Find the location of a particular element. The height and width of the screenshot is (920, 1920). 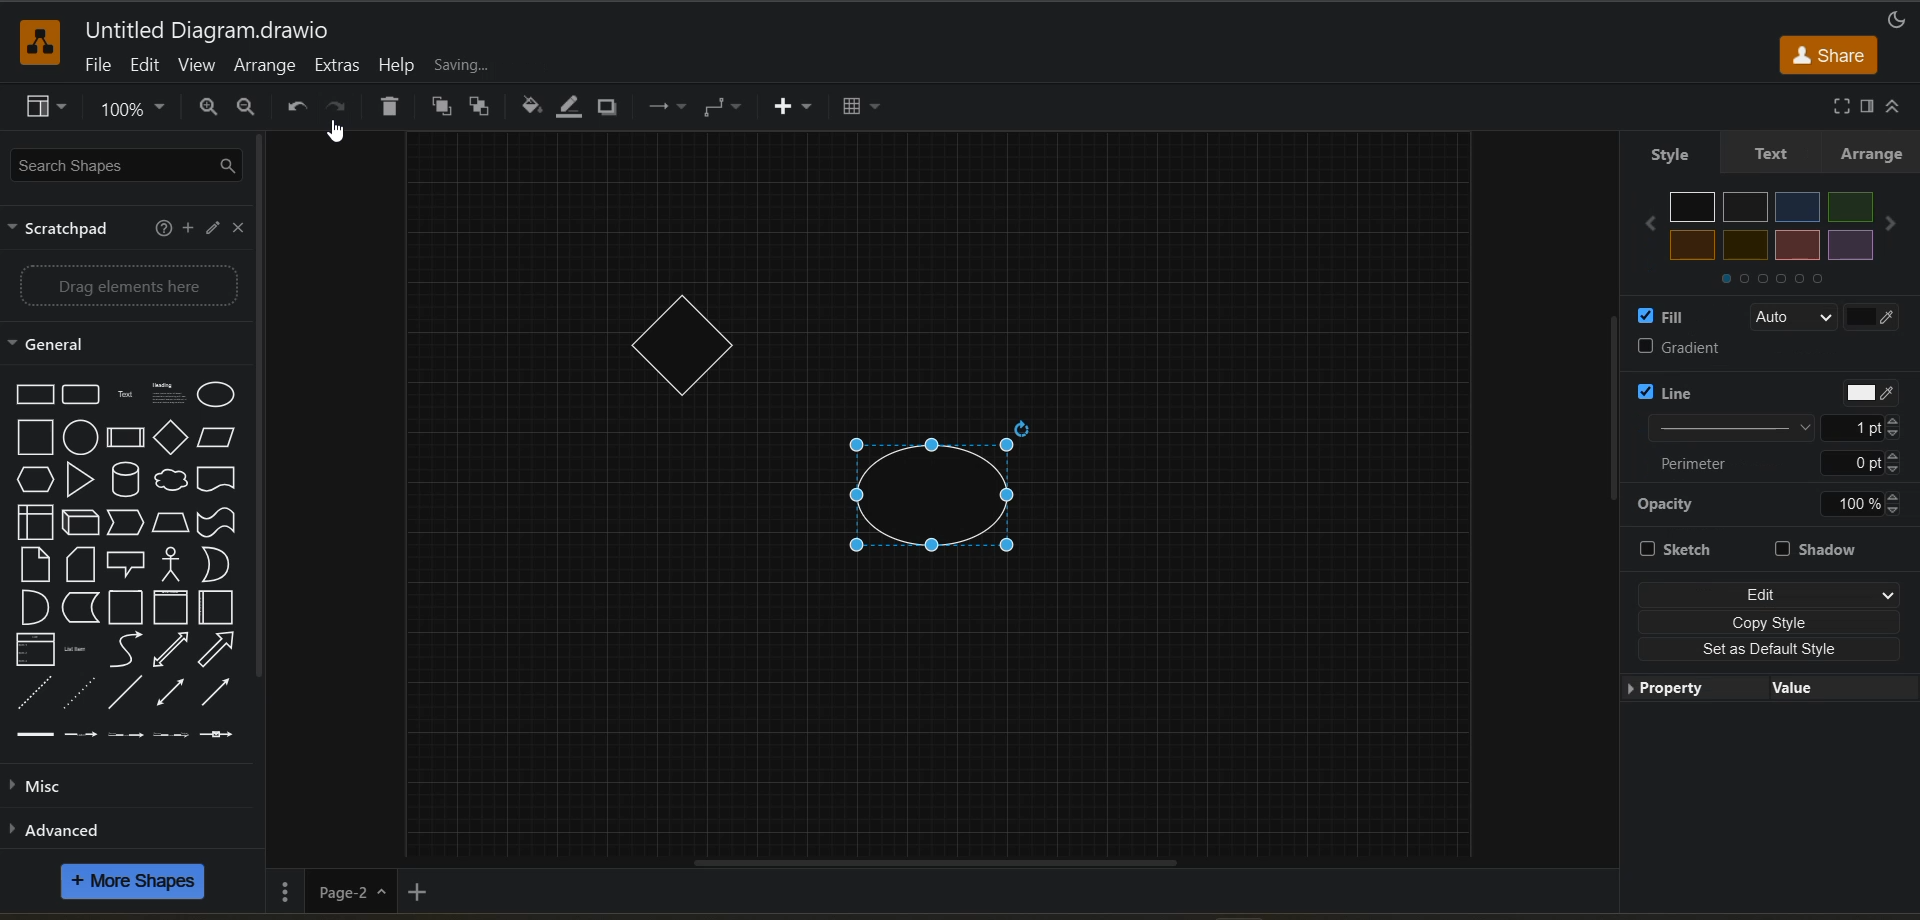

bidirectional connector is located at coordinates (169, 693).